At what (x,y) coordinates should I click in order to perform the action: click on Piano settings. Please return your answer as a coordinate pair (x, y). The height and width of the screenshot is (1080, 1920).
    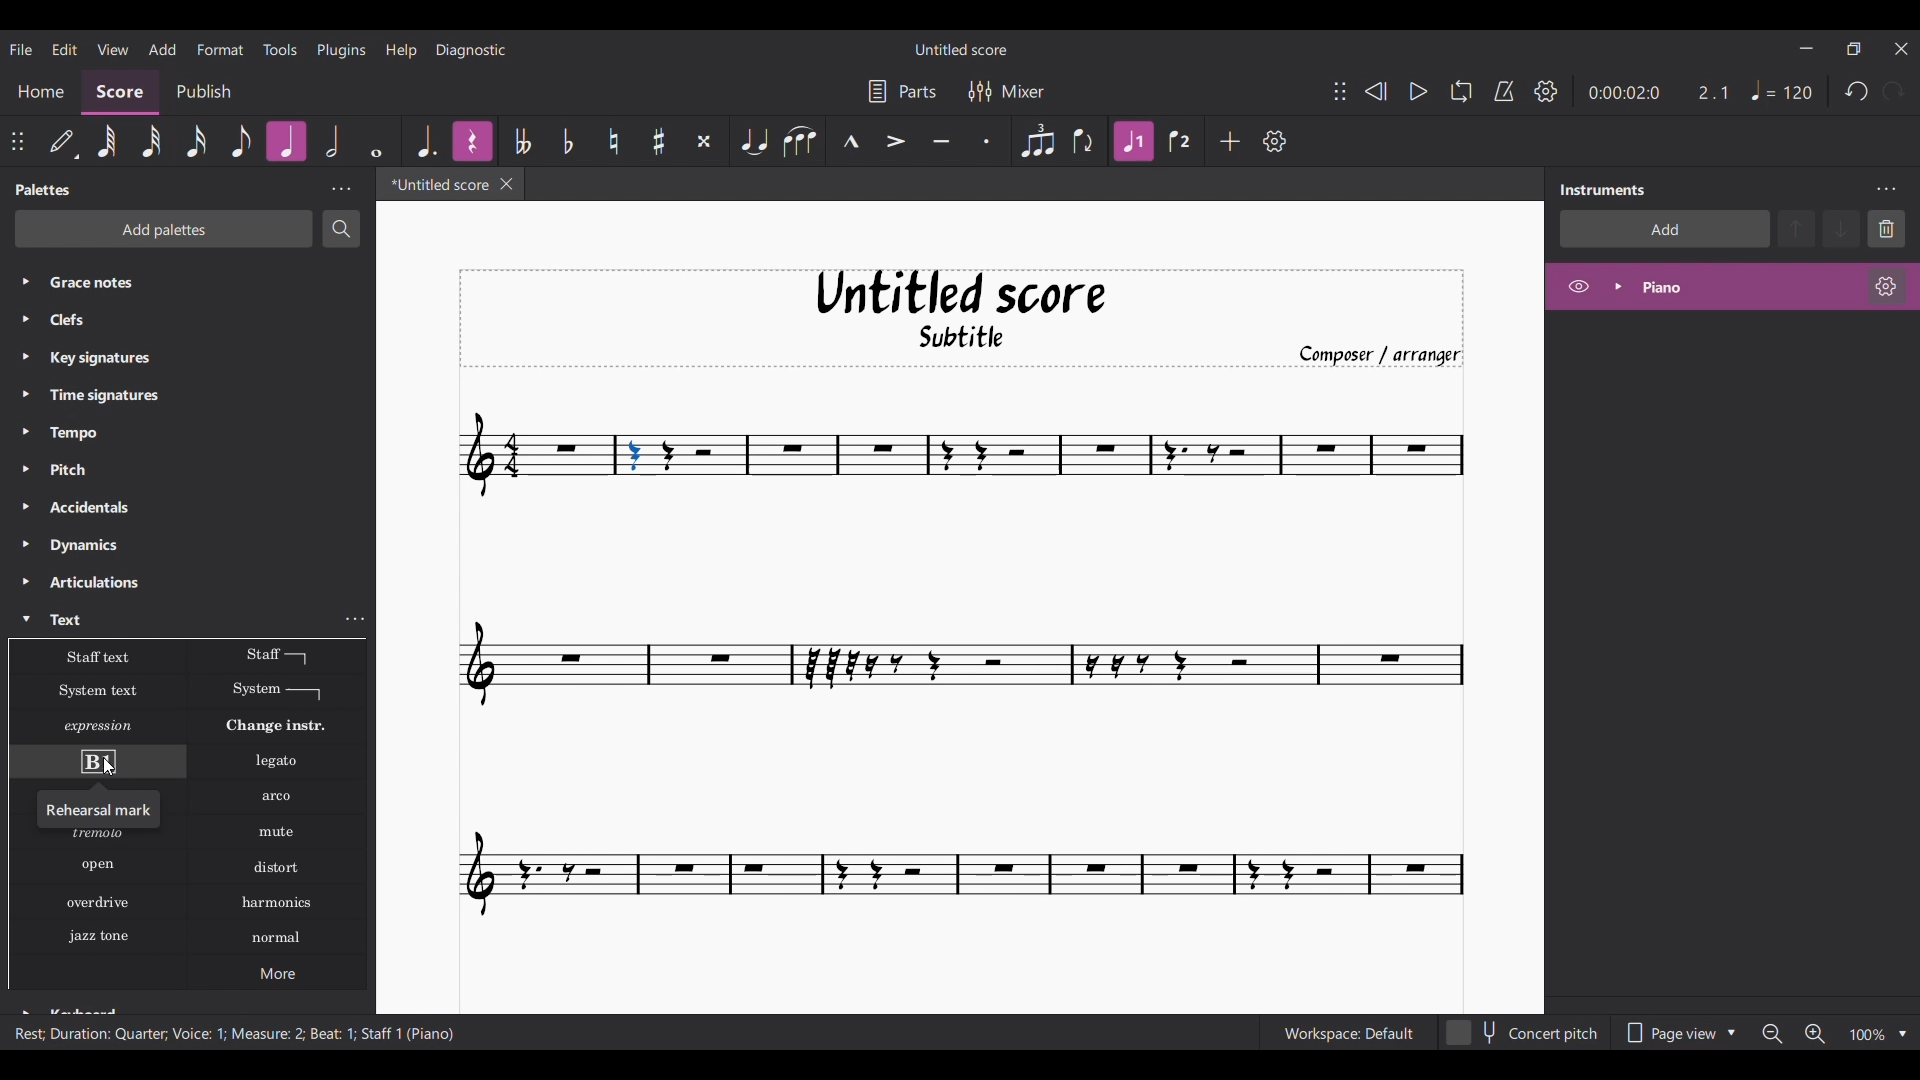
    Looking at the image, I should click on (1886, 286).